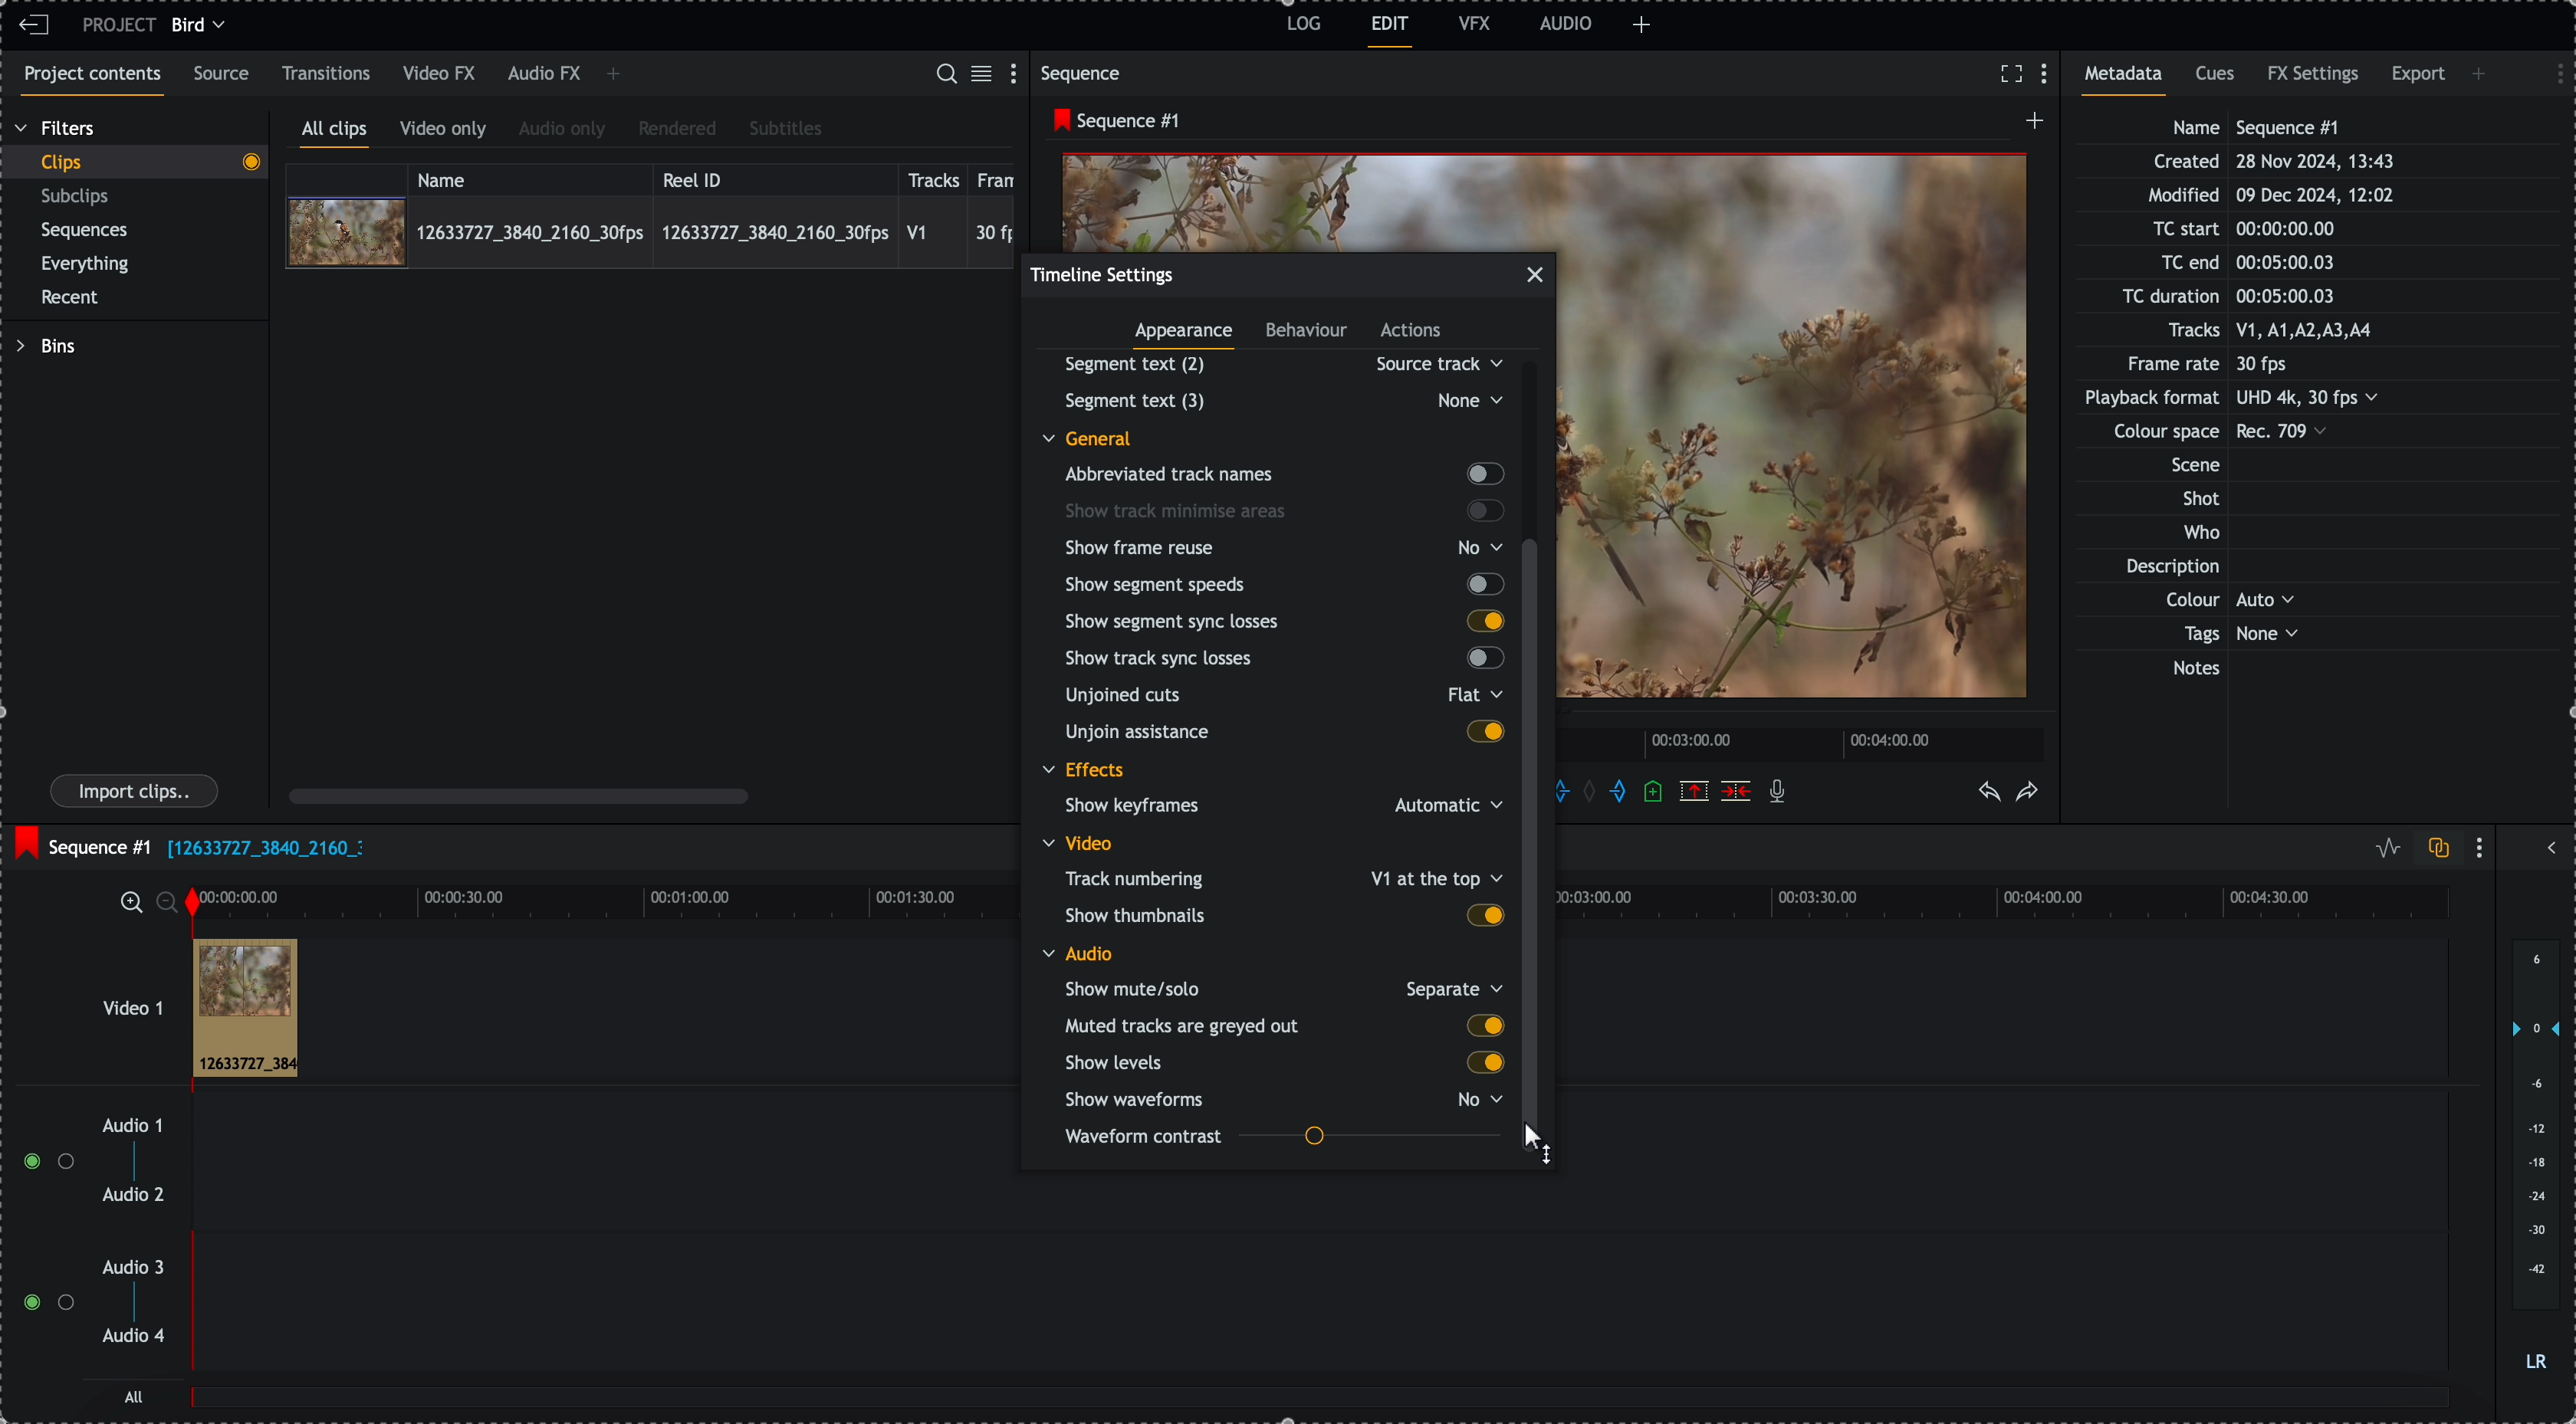  I want to click on mouse up, so click(1536, 1140).